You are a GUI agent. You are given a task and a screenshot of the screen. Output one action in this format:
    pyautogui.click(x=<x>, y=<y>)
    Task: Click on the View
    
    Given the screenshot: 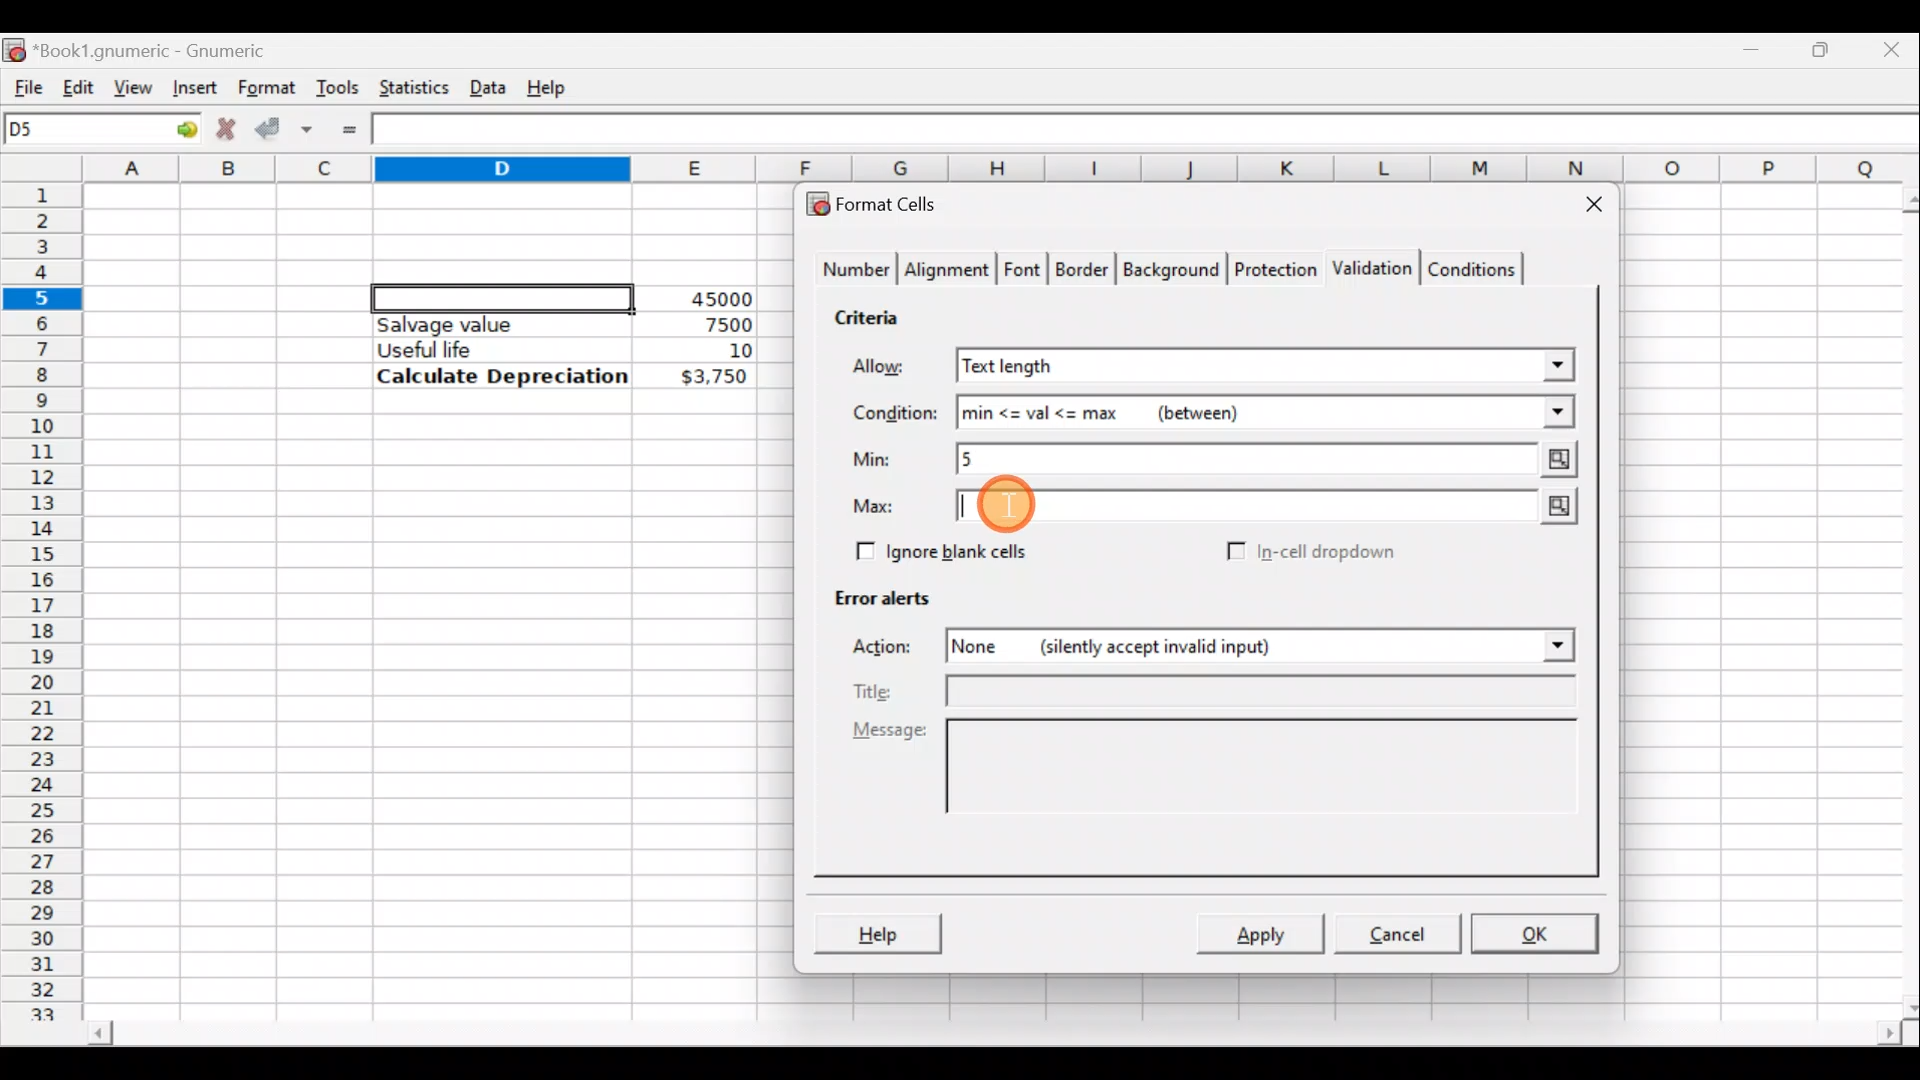 What is the action you would take?
    pyautogui.click(x=134, y=86)
    